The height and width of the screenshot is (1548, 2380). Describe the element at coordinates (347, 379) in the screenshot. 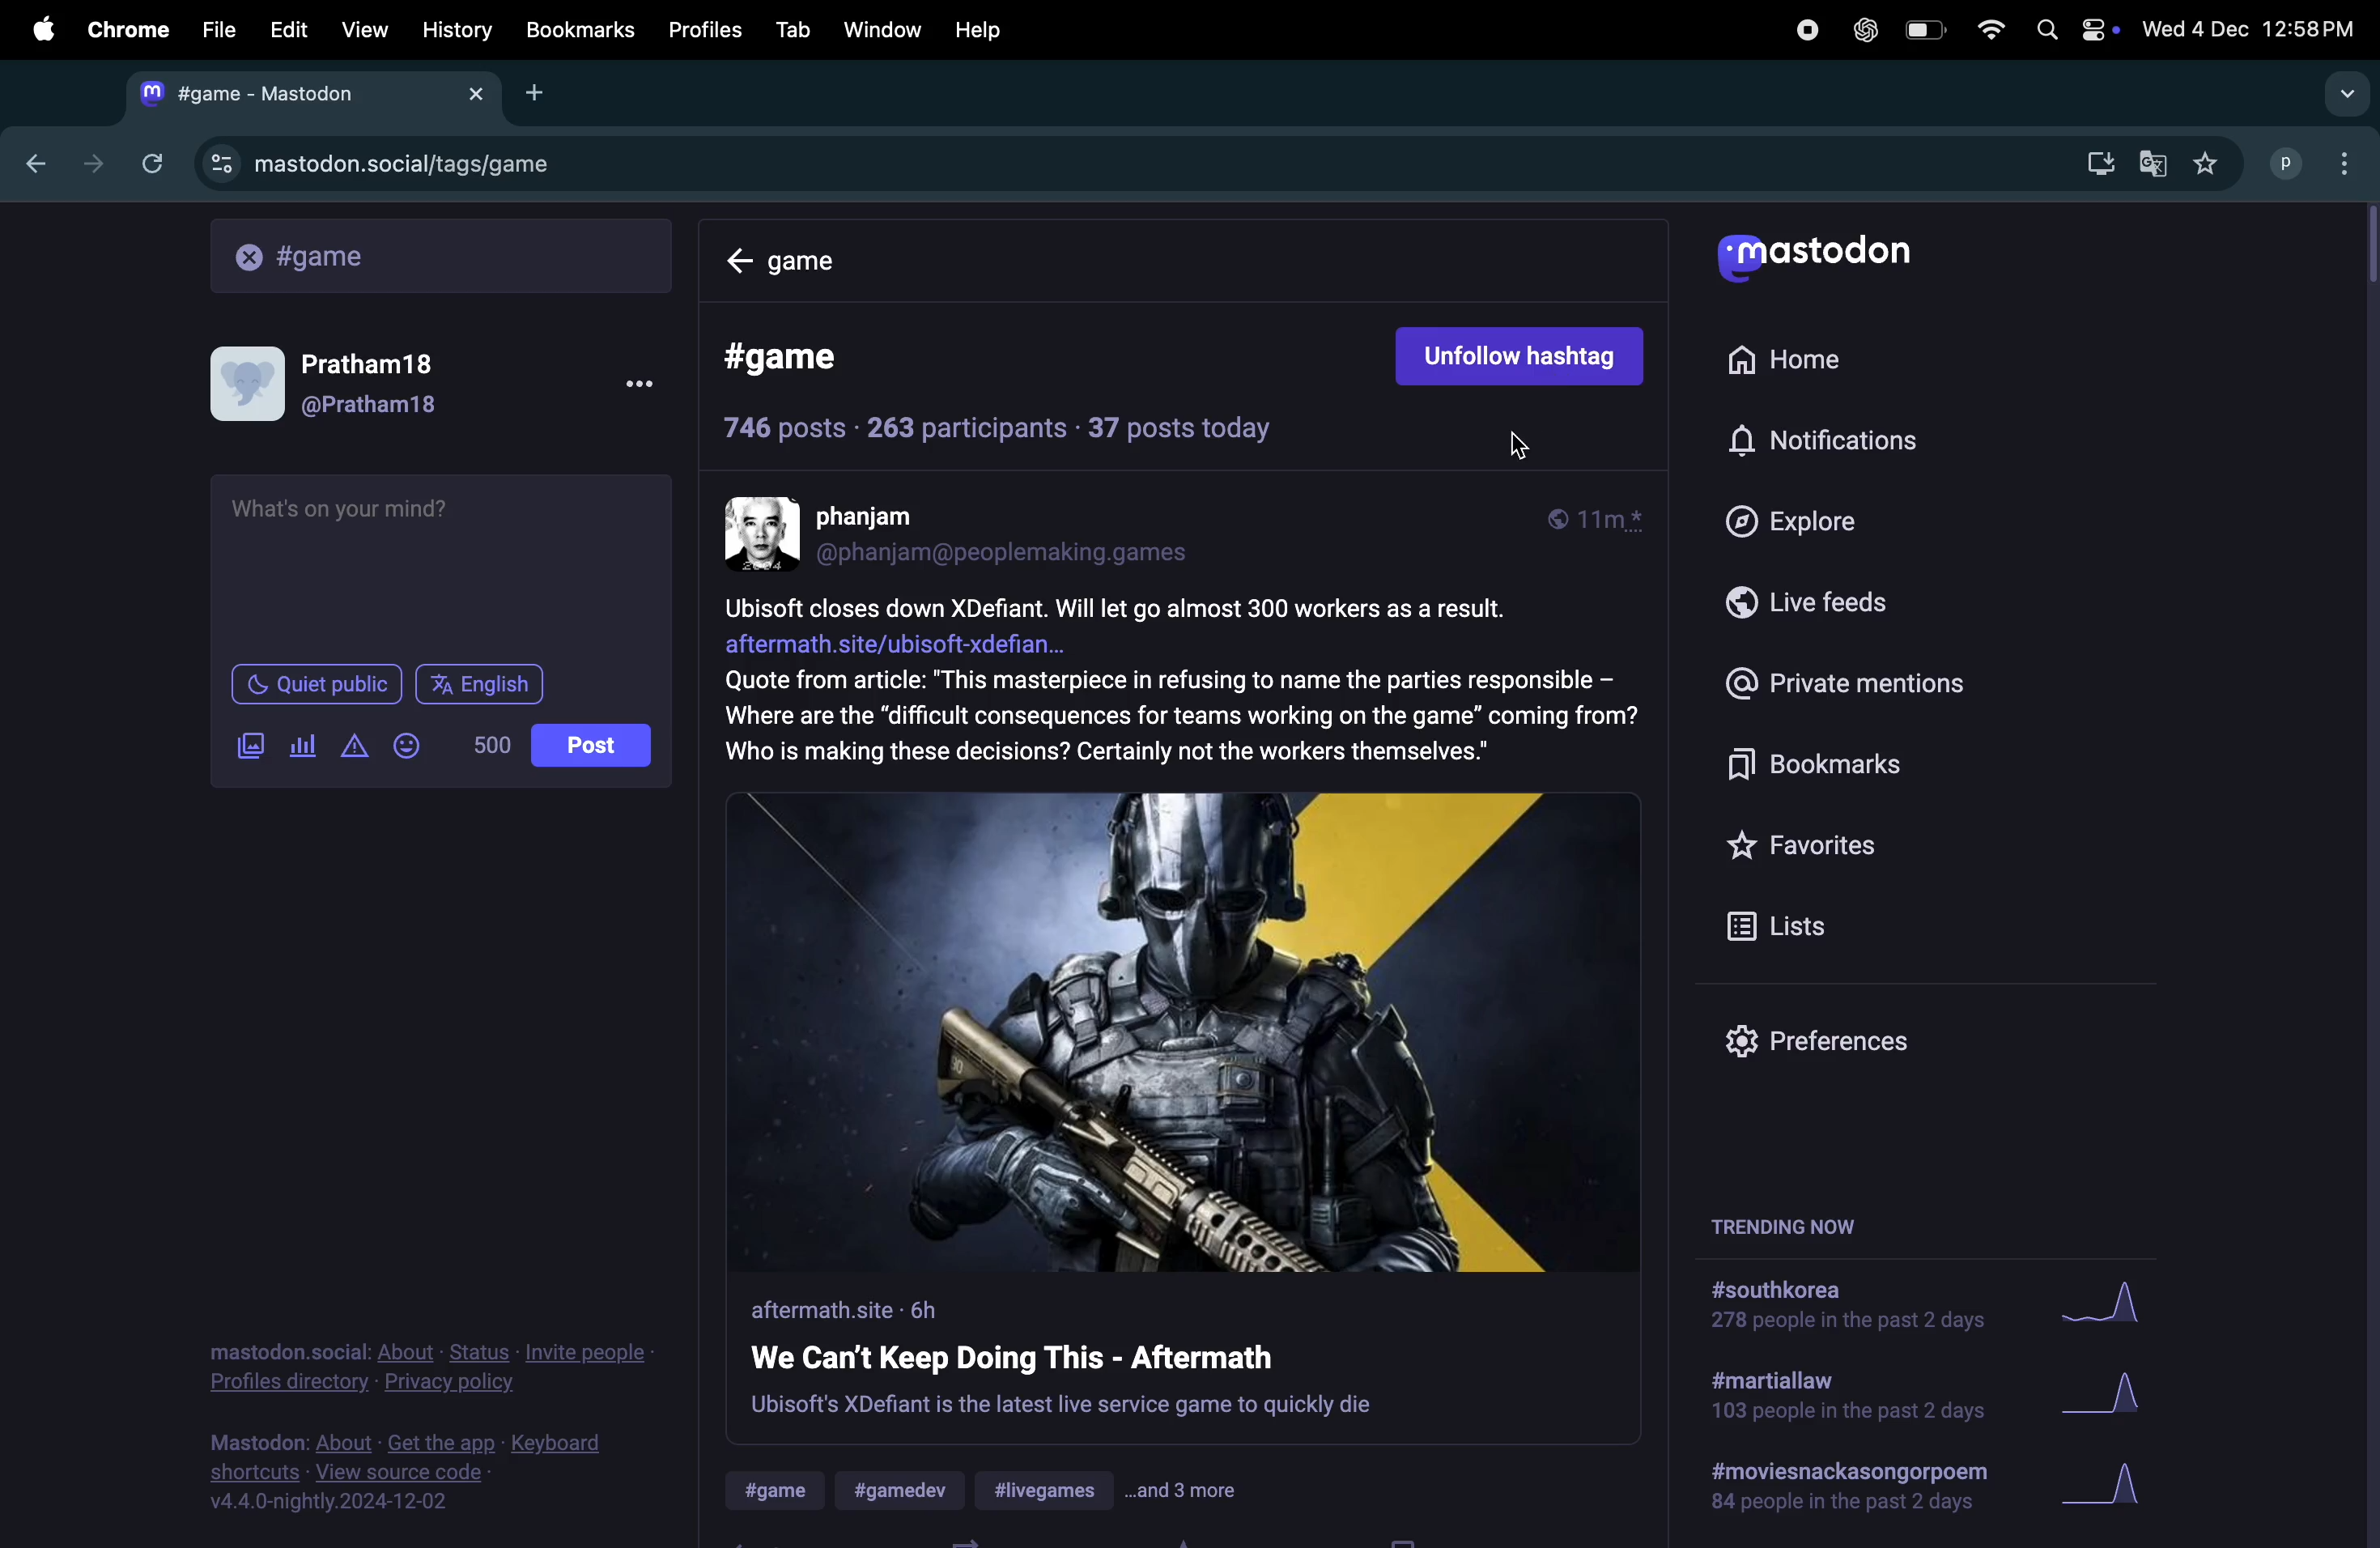

I see `userprofile` at that location.